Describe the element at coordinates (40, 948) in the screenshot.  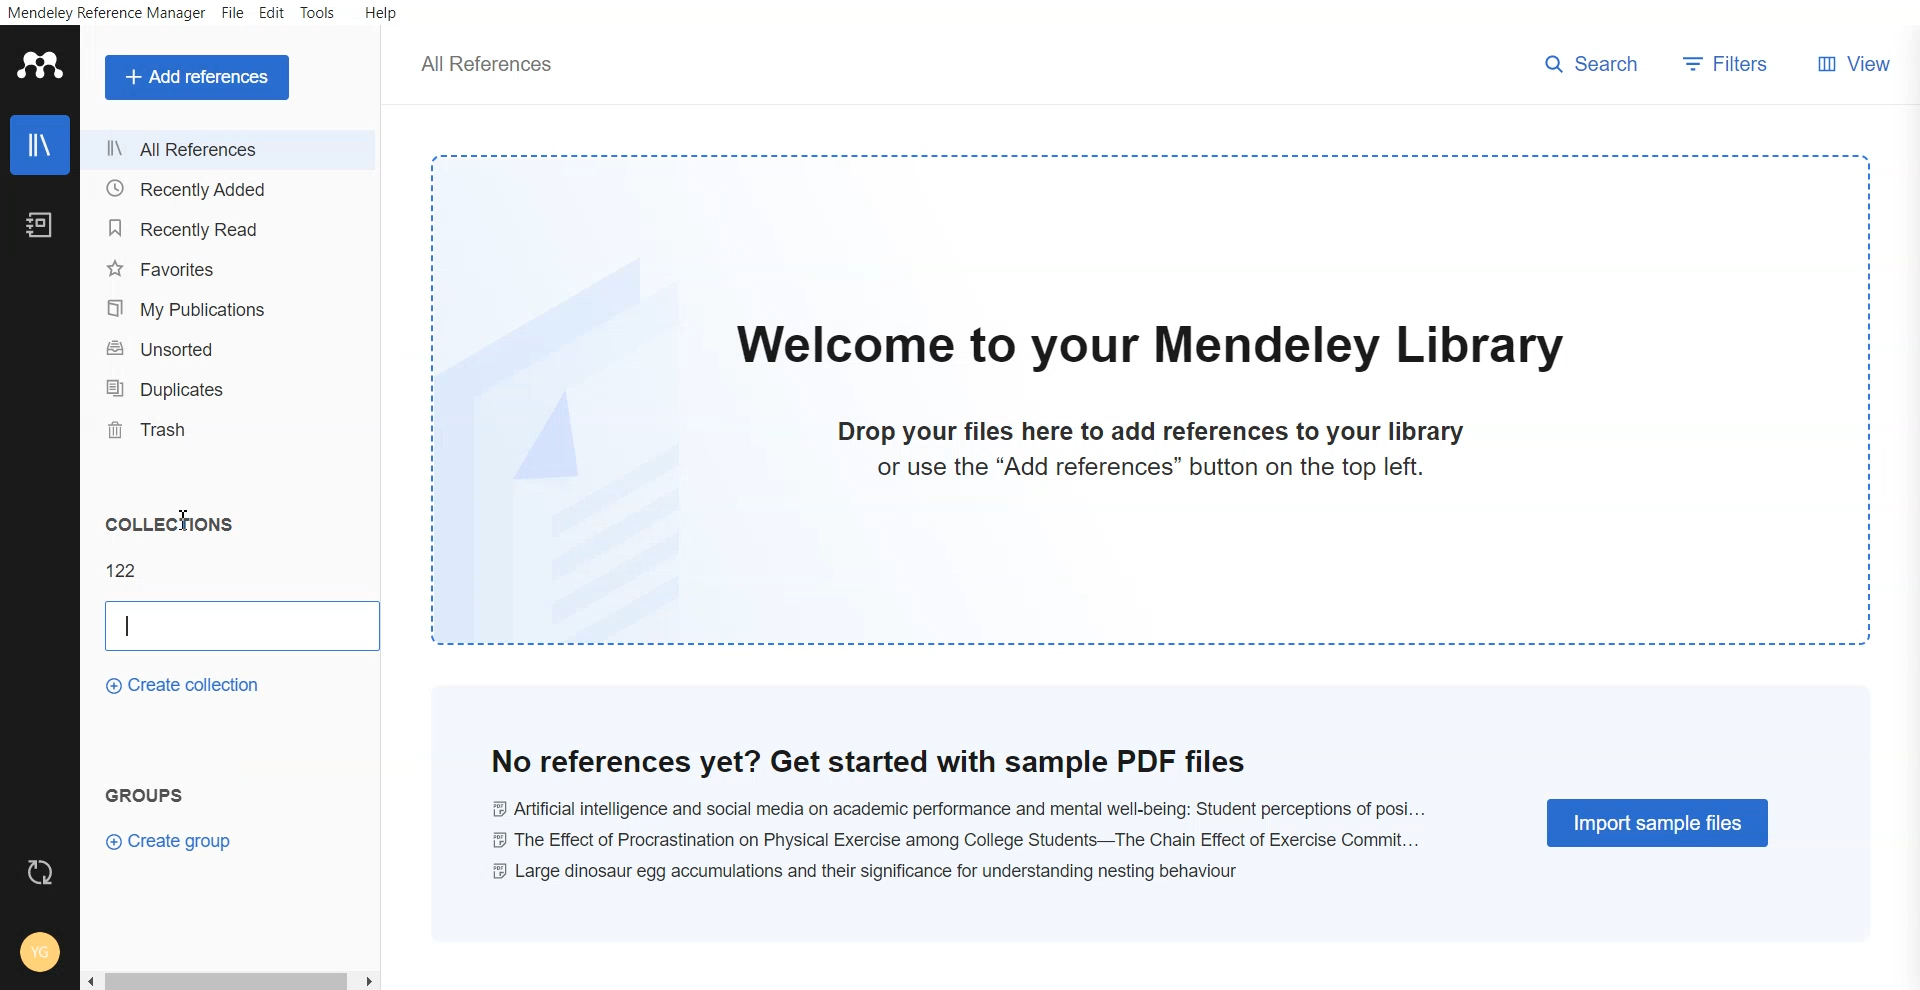
I see `Account` at that location.